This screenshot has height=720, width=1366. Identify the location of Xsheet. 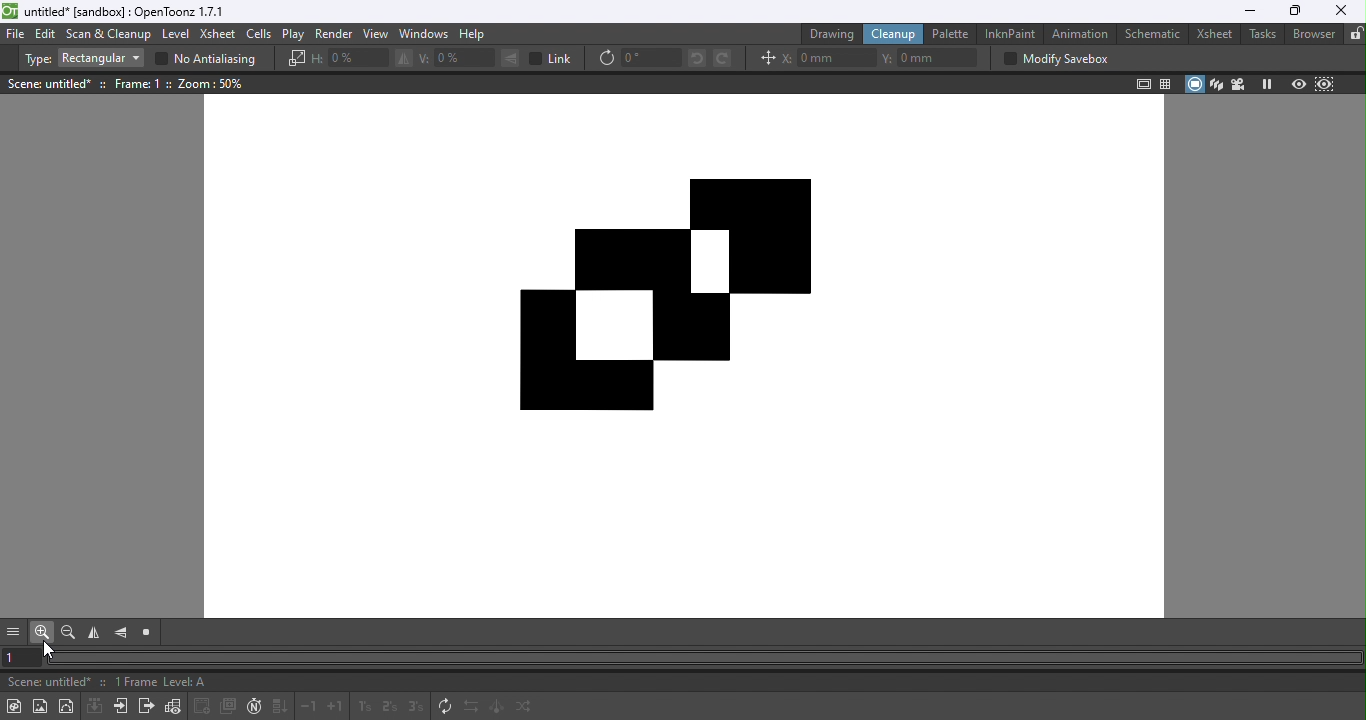
(218, 34).